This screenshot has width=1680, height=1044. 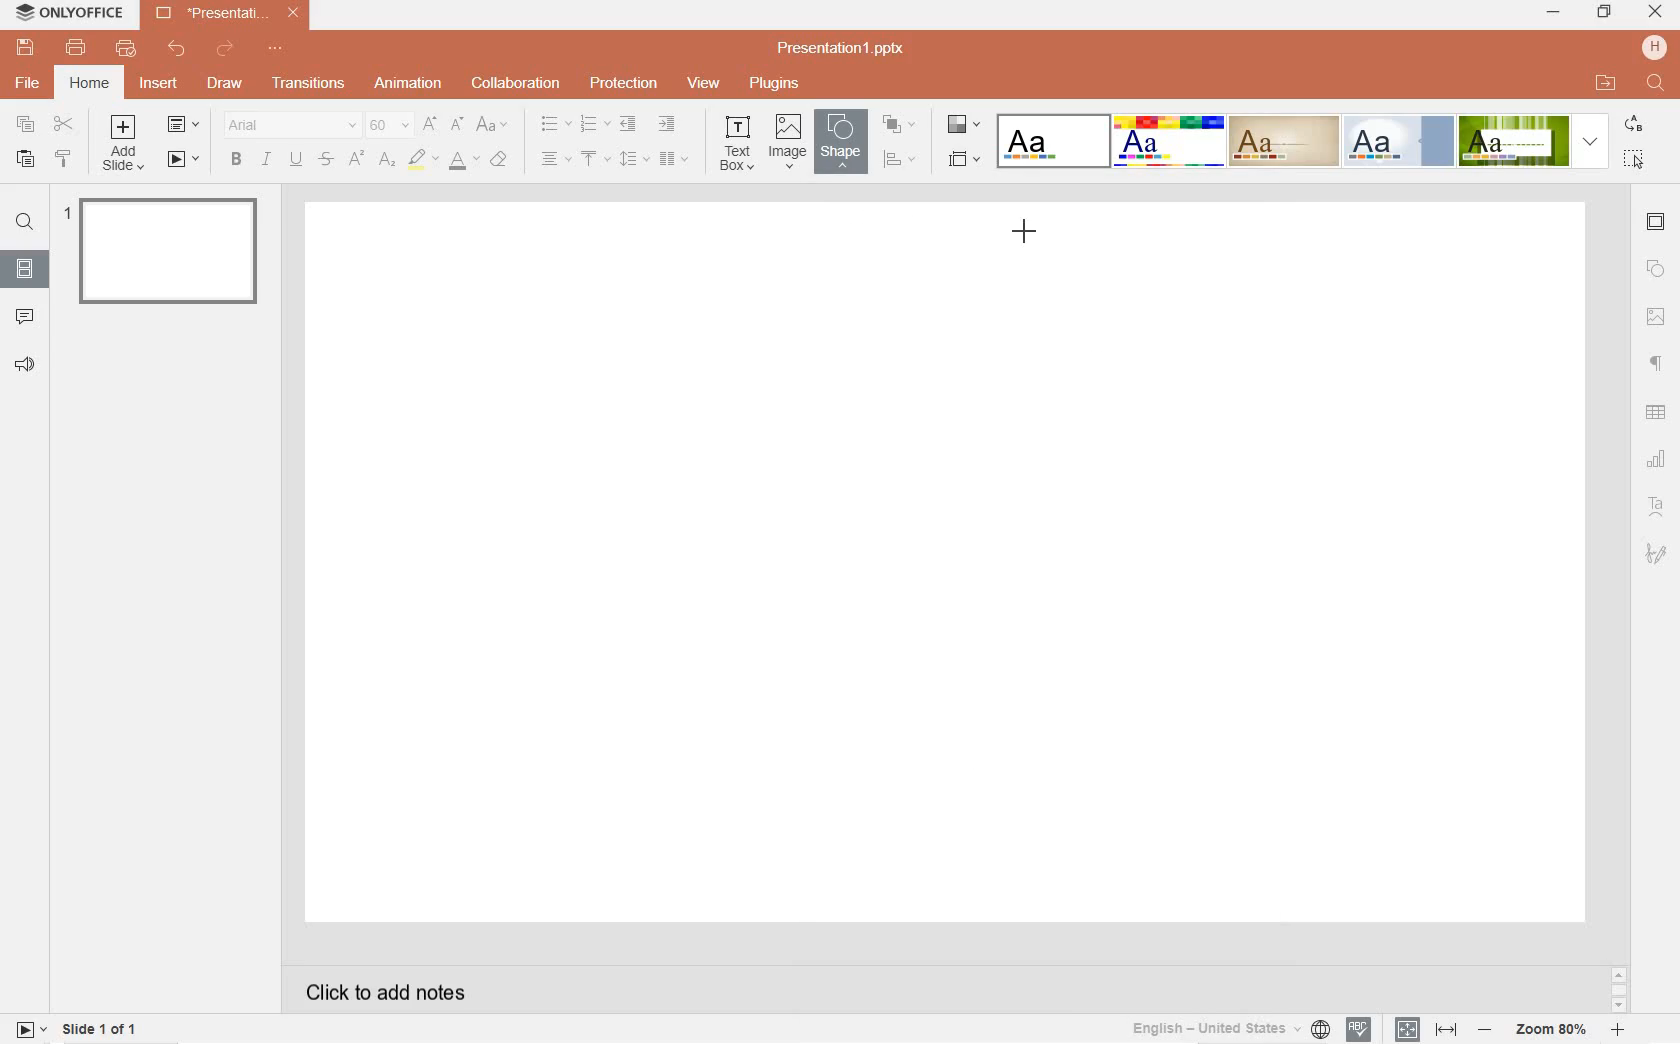 I want to click on align shape, so click(x=899, y=159).